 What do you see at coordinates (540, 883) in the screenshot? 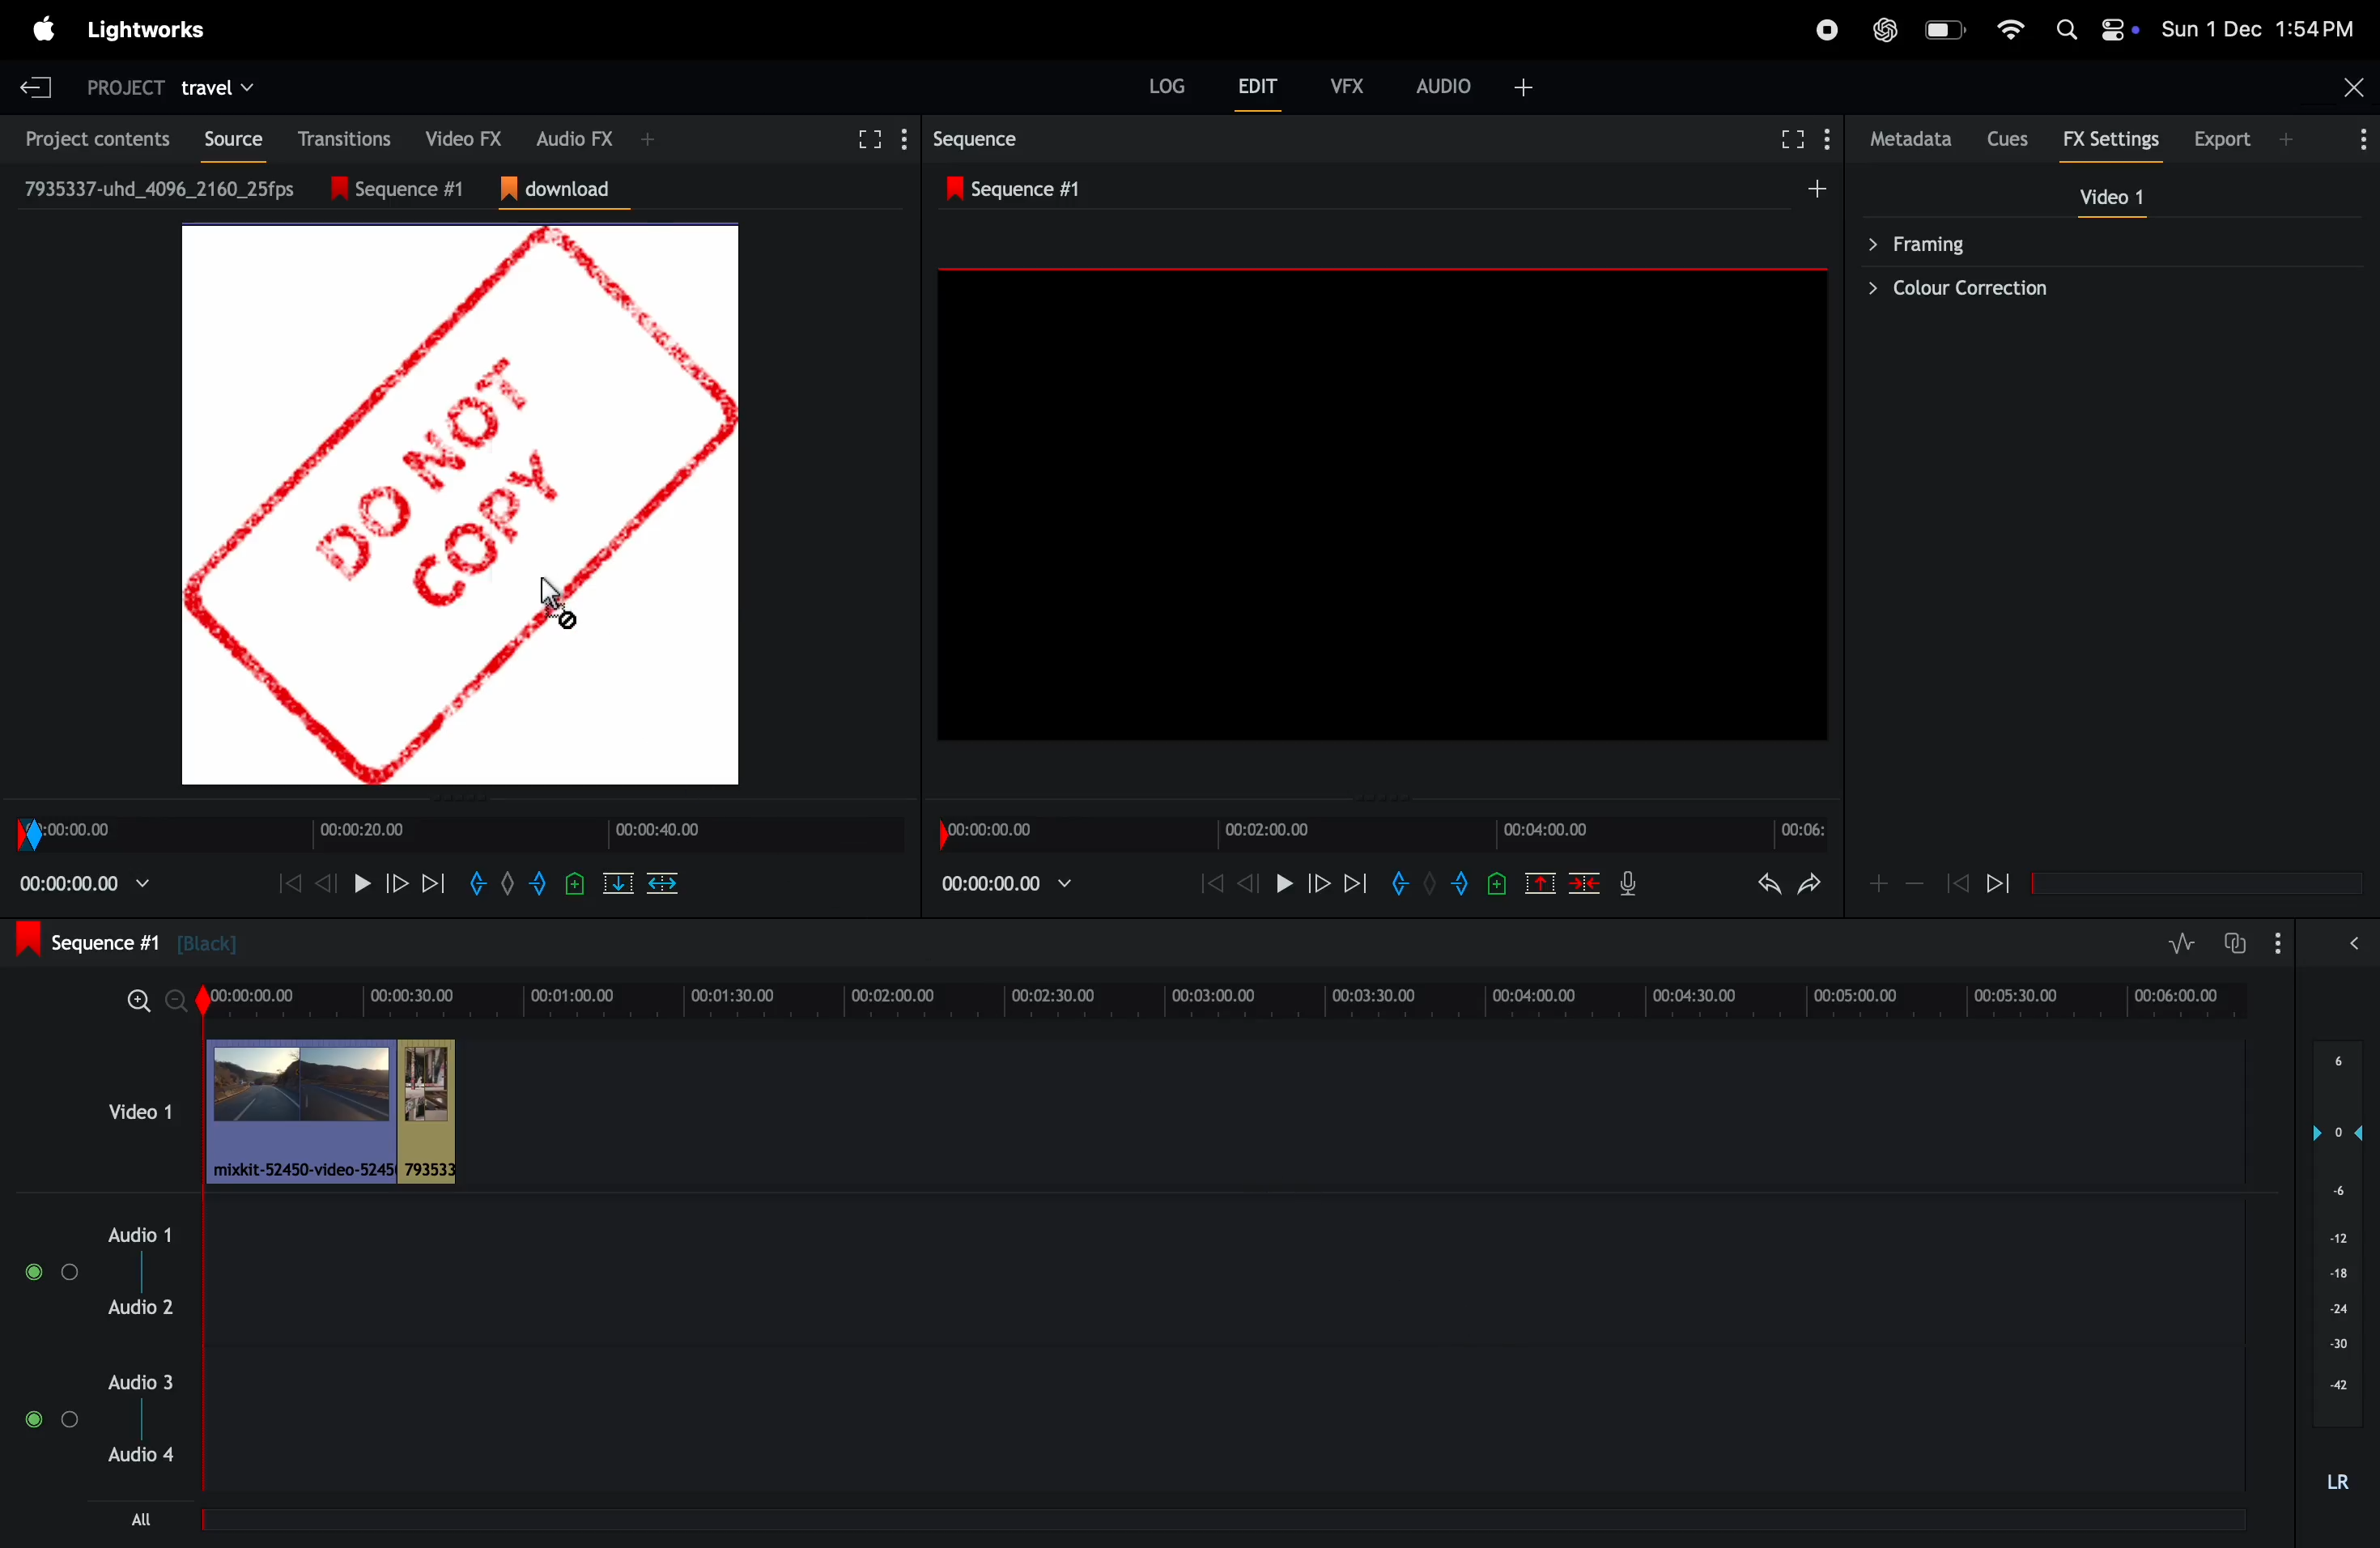
I see `add out` at bounding box center [540, 883].